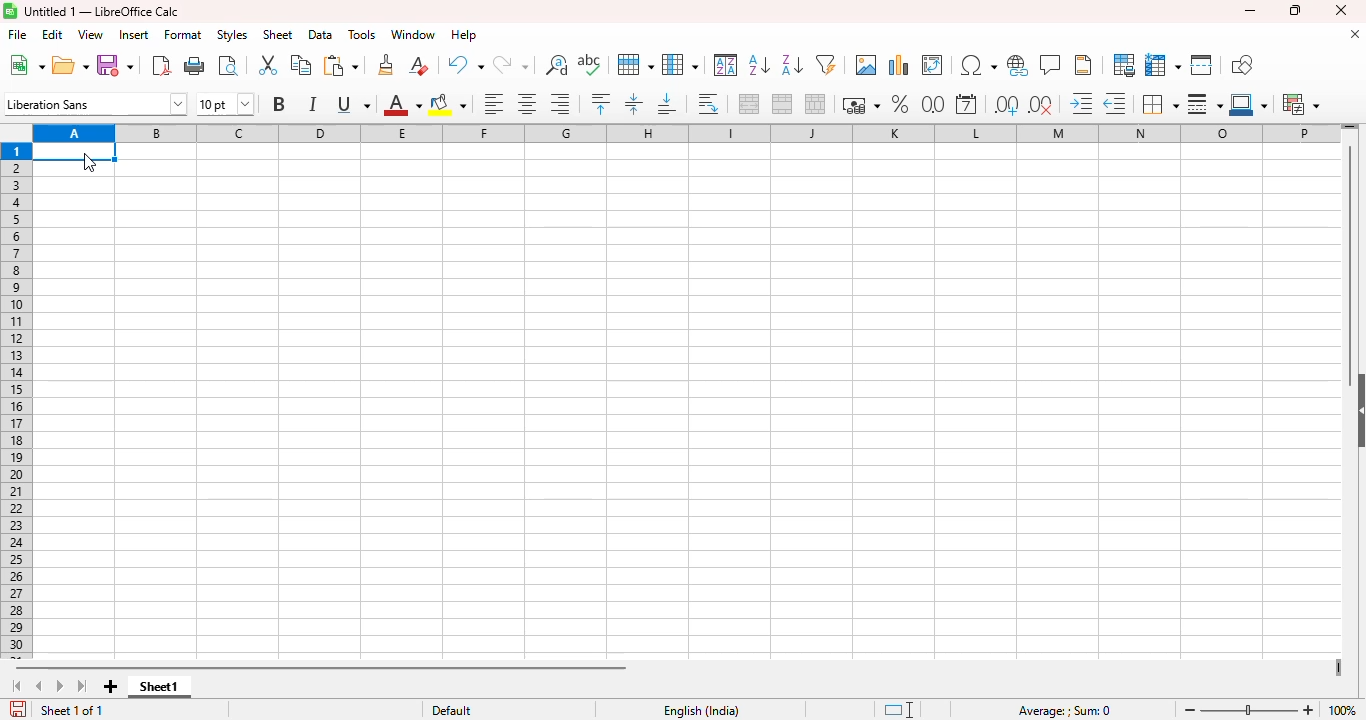  What do you see at coordinates (267, 65) in the screenshot?
I see `cut` at bounding box center [267, 65].